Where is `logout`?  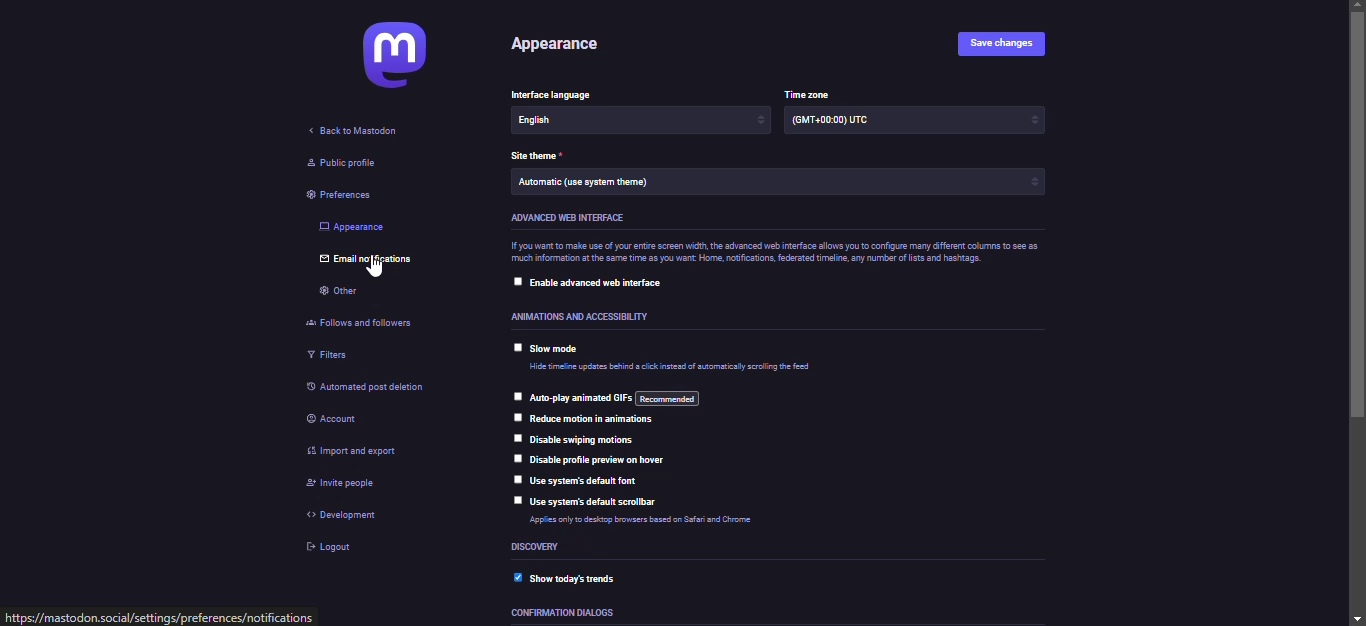 logout is located at coordinates (327, 548).